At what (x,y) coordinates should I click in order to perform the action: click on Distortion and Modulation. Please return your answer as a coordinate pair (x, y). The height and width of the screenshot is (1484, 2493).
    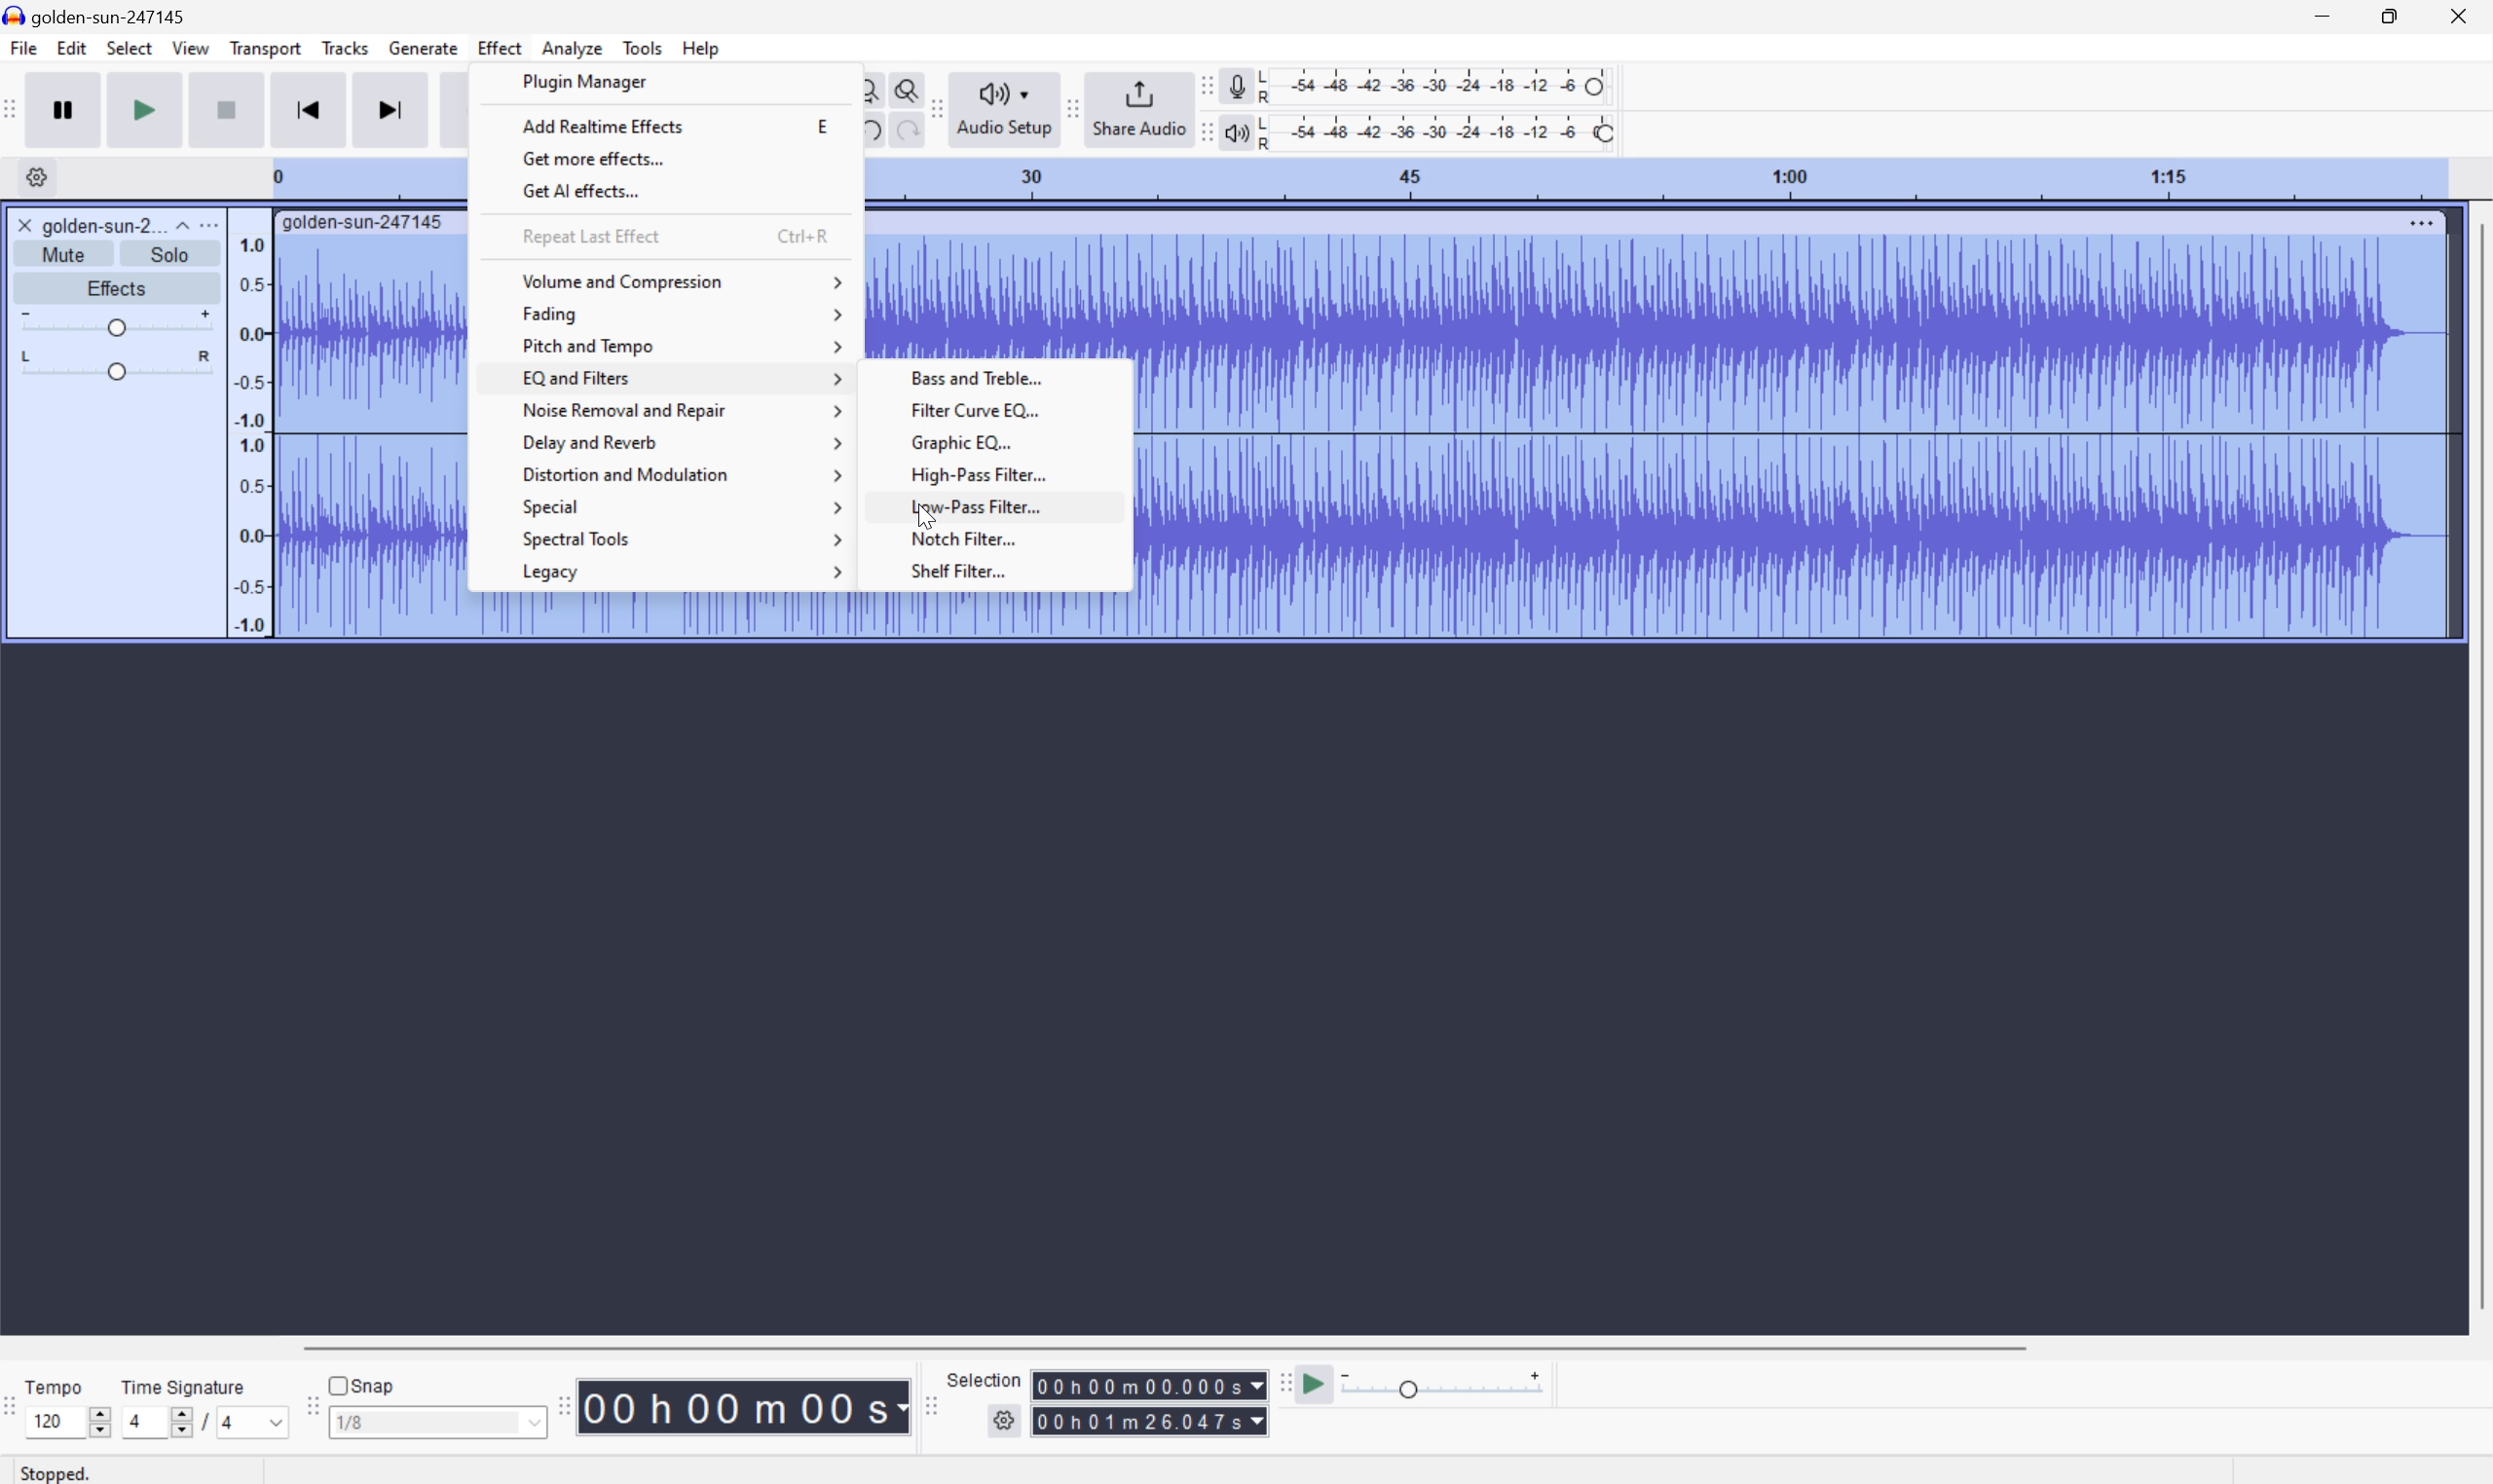
    Looking at the image, I should click on (680, 478).